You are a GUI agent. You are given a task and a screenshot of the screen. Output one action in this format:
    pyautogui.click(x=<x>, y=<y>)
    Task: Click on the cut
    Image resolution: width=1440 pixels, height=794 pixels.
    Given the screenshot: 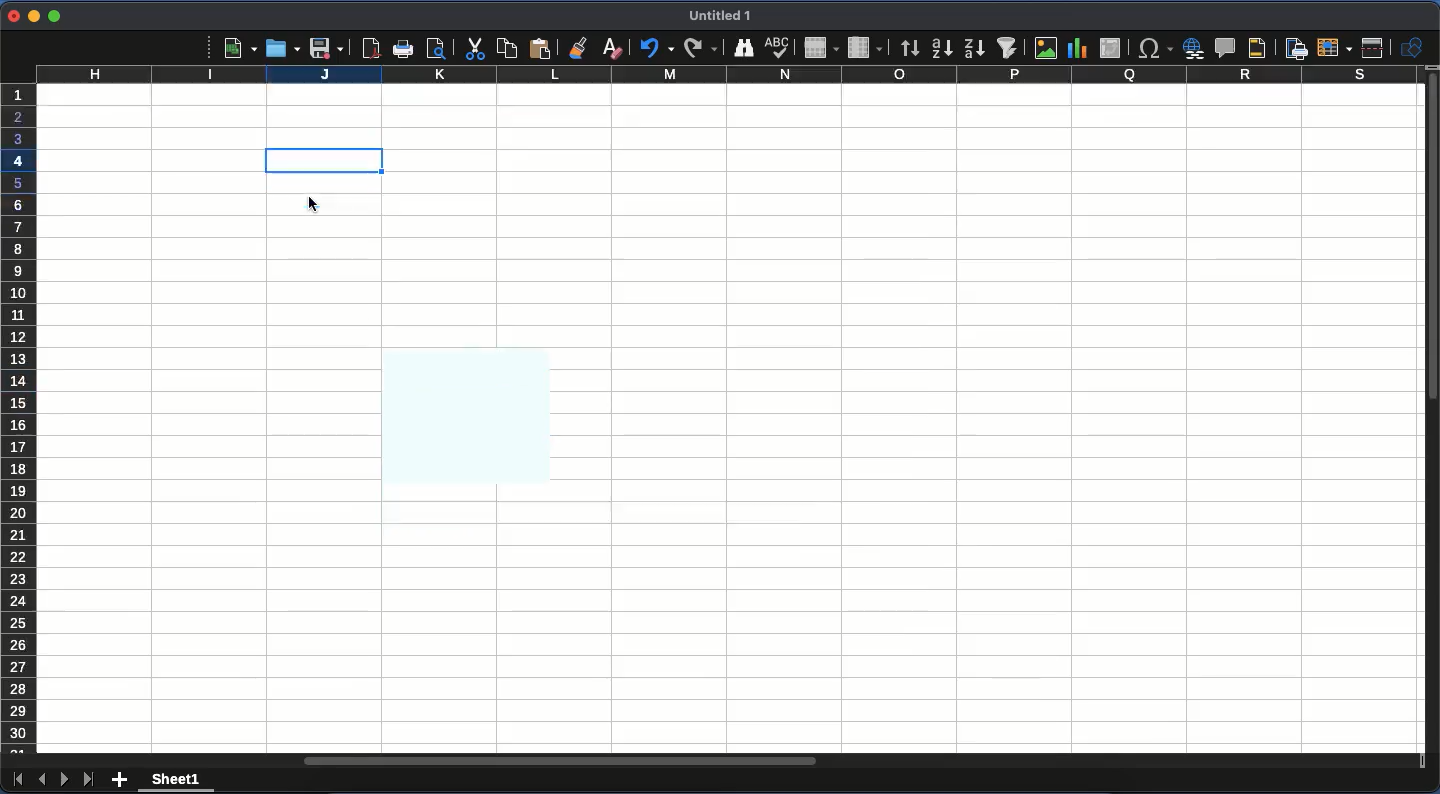 What is the action you would take?
    pyautogui.click(x=472, y=50)
    